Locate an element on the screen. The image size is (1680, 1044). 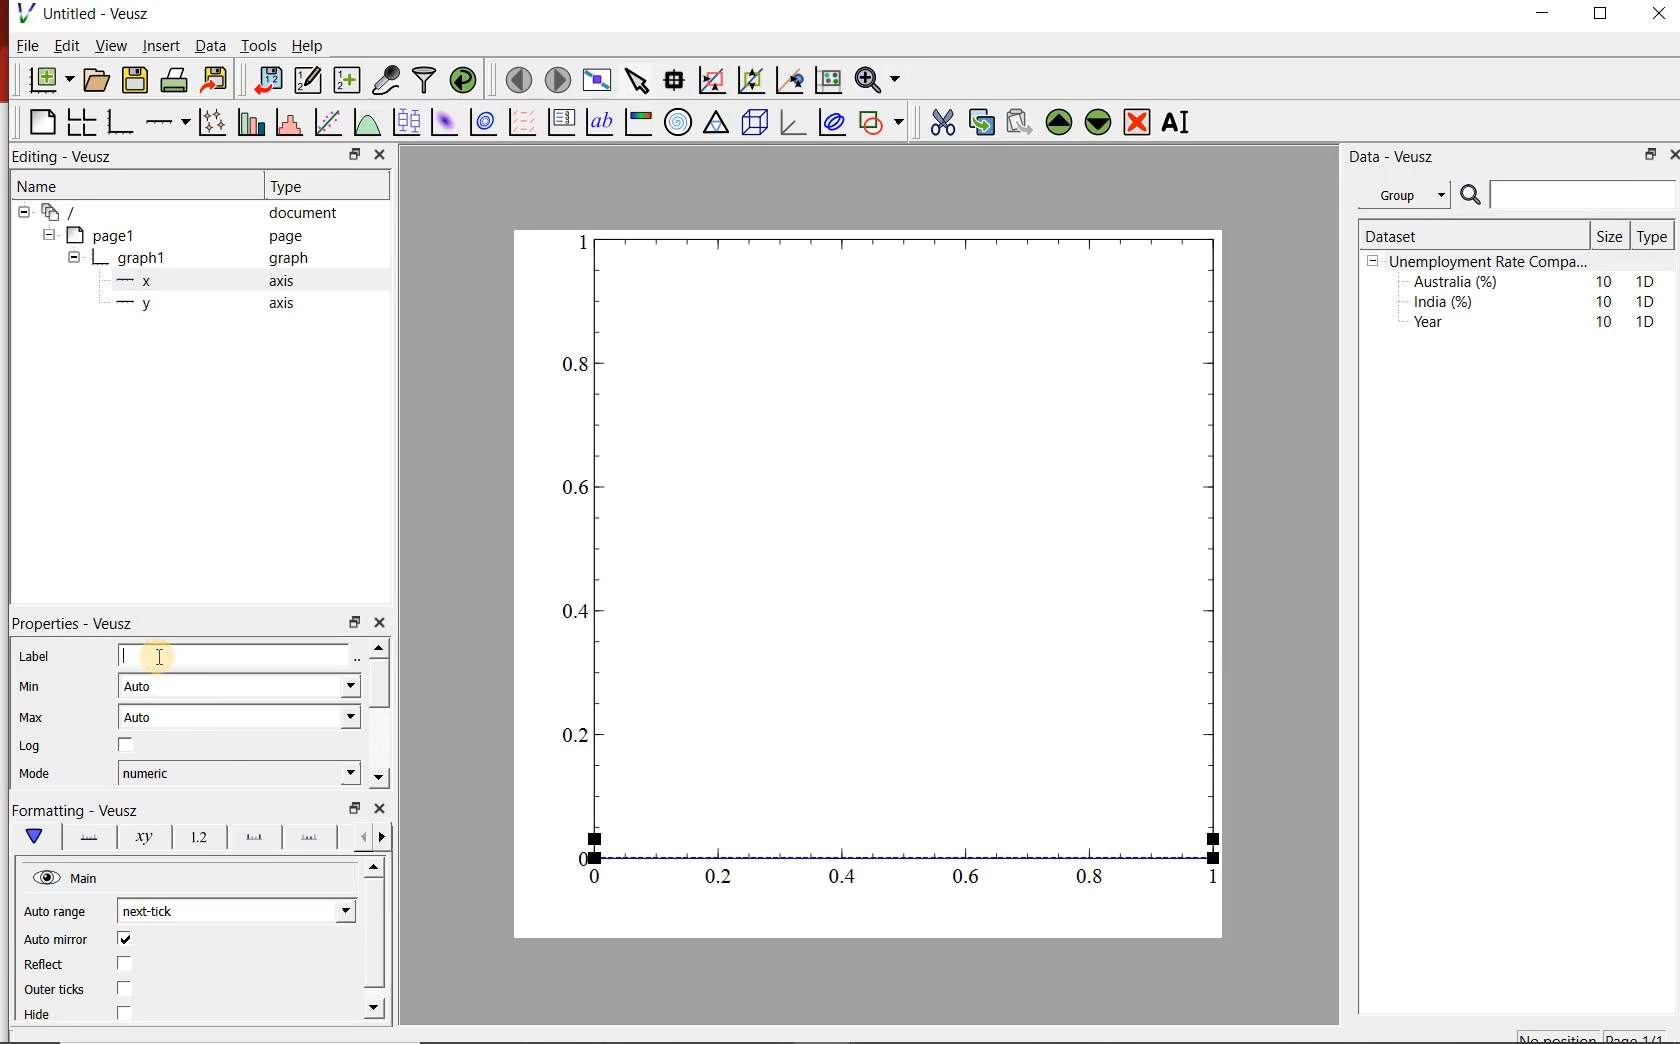
Outer ticks is located at coordinates (55, 990).